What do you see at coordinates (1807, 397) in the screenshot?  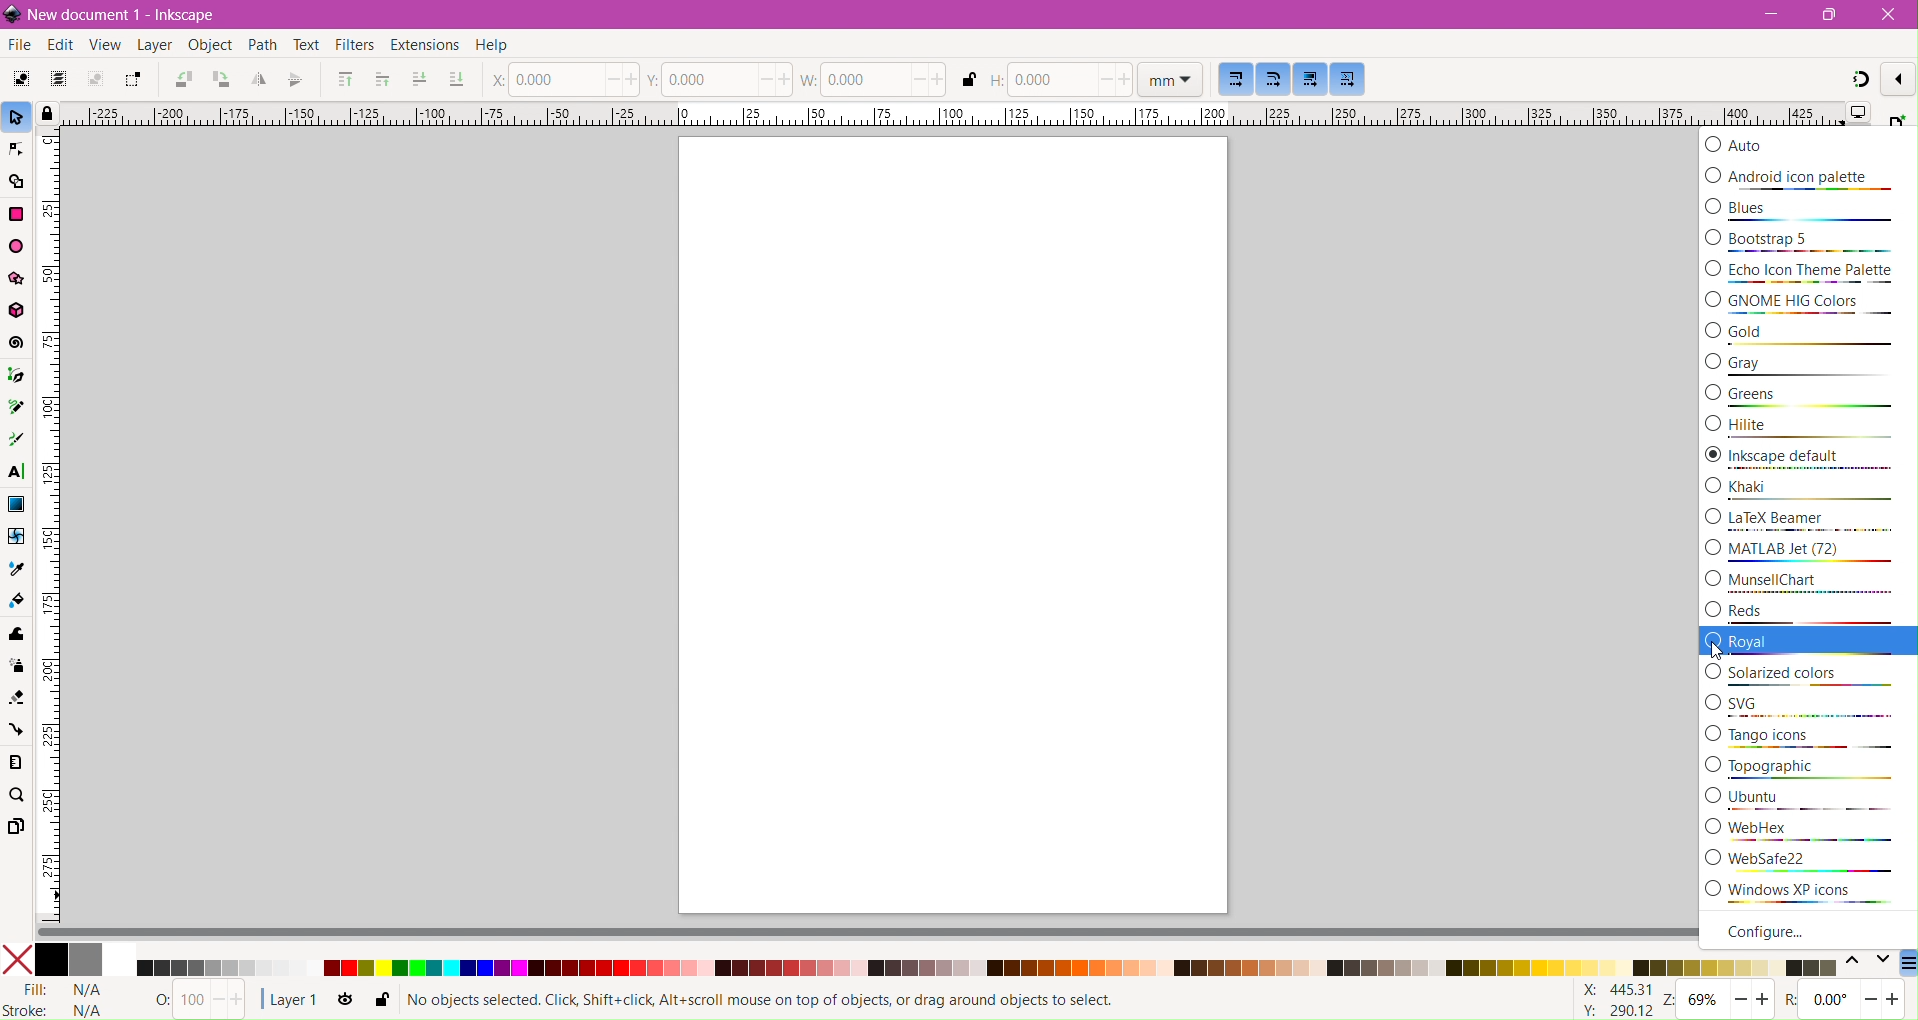 I see `Greens` at bounding box center [1807, 397].